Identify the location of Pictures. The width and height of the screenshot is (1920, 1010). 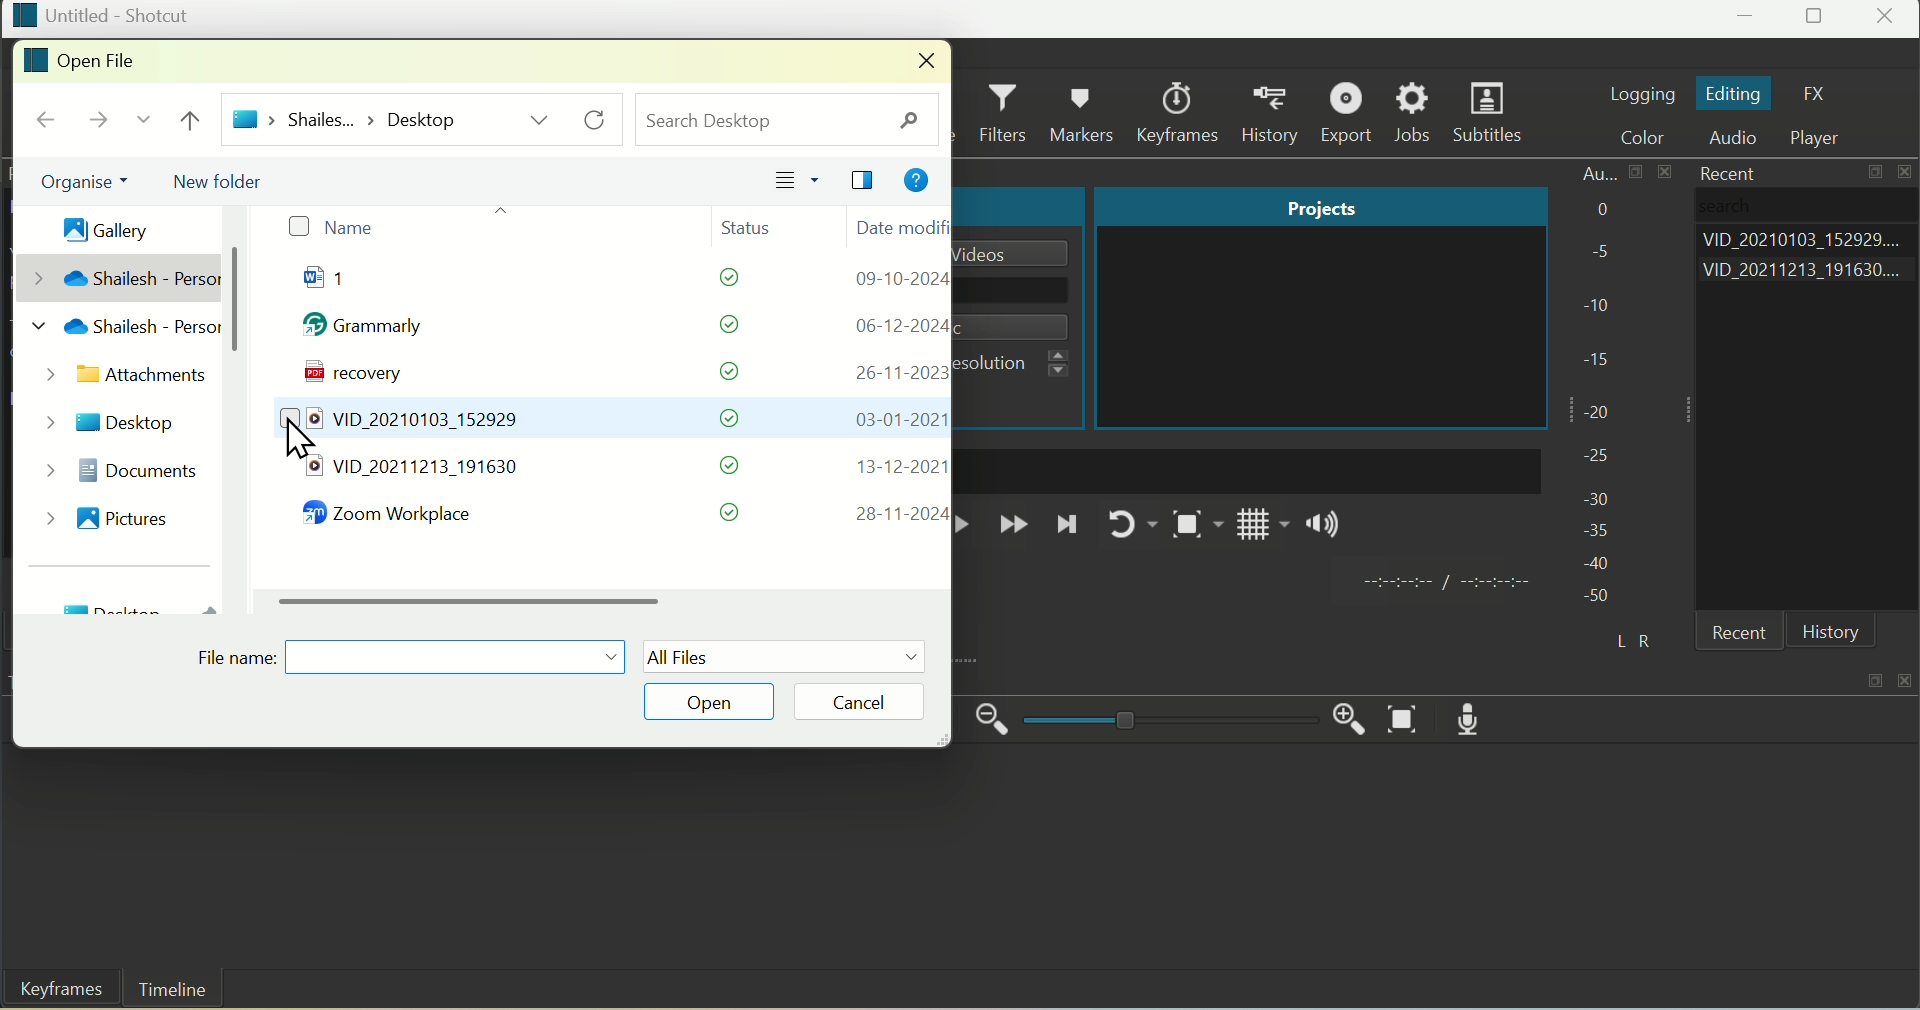
(125, 515).